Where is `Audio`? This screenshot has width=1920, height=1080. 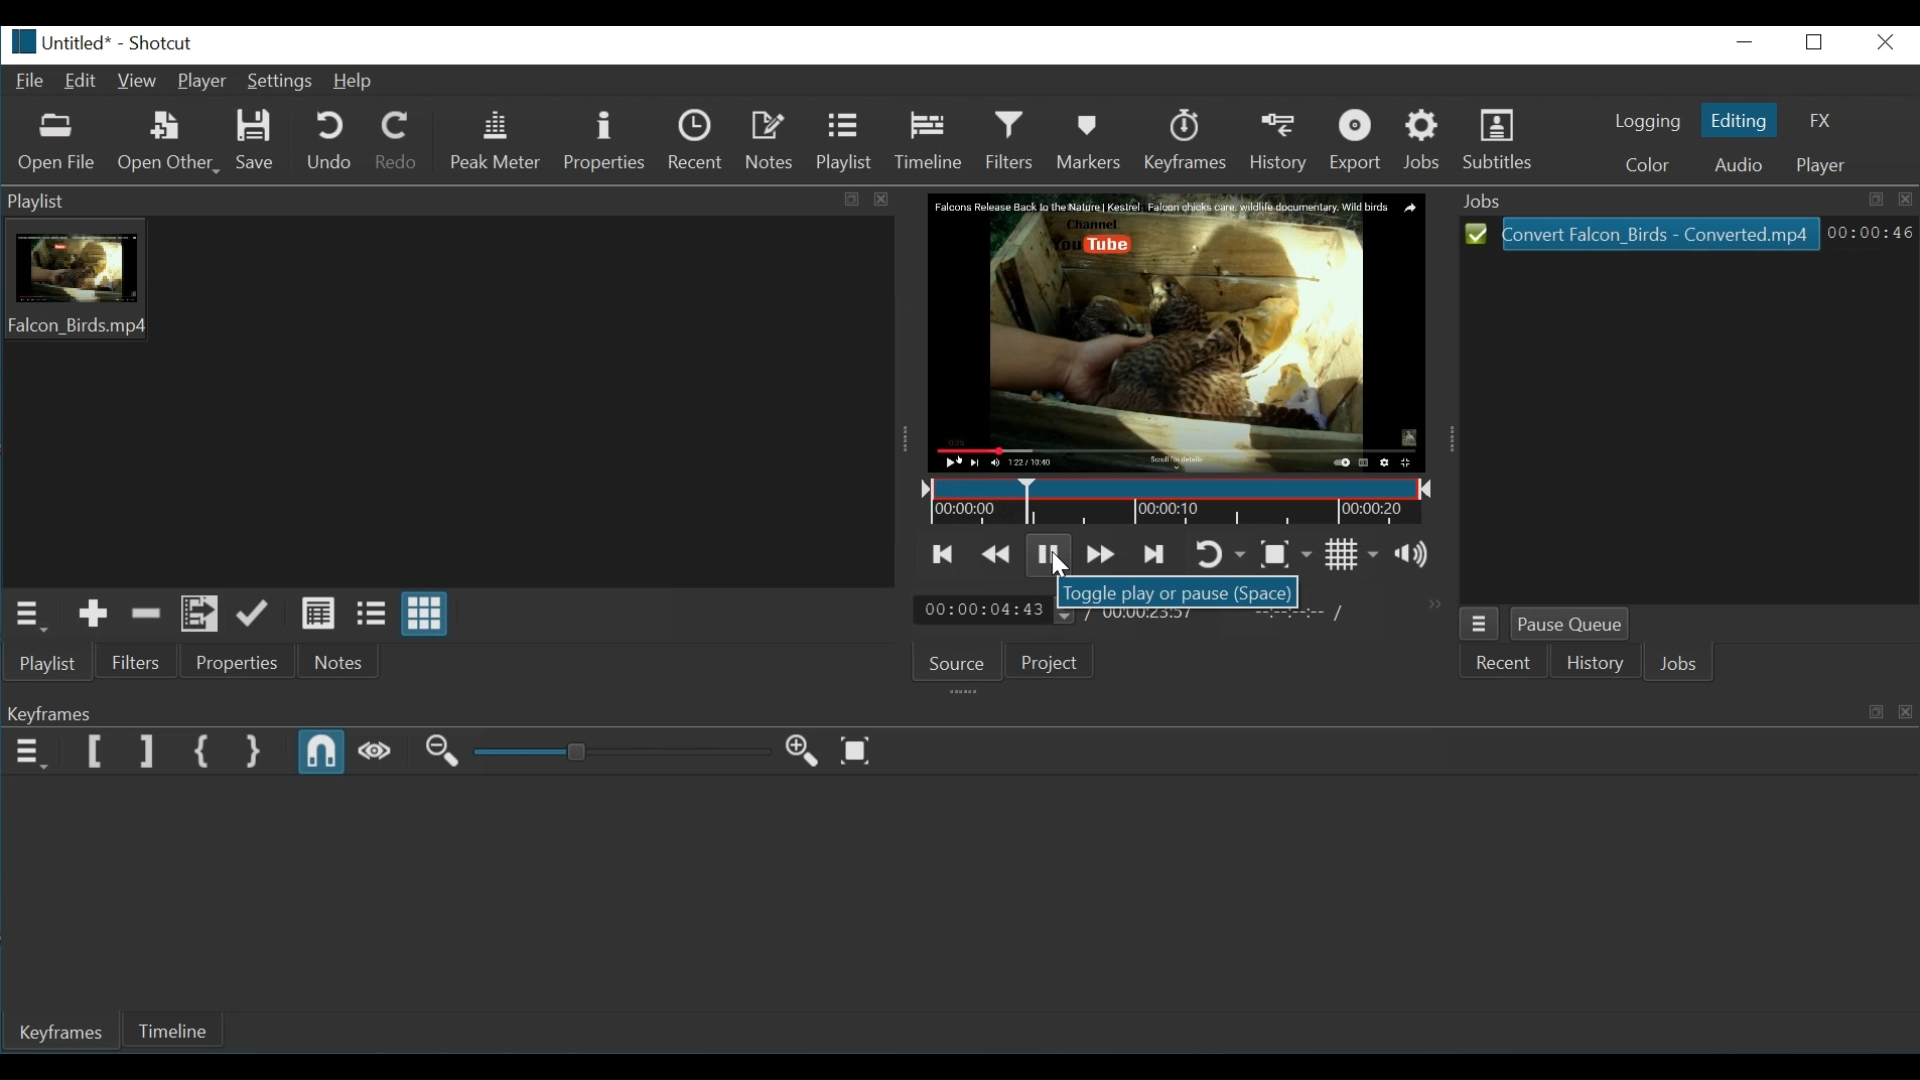
Audio is located at coordinates (1737, 163).